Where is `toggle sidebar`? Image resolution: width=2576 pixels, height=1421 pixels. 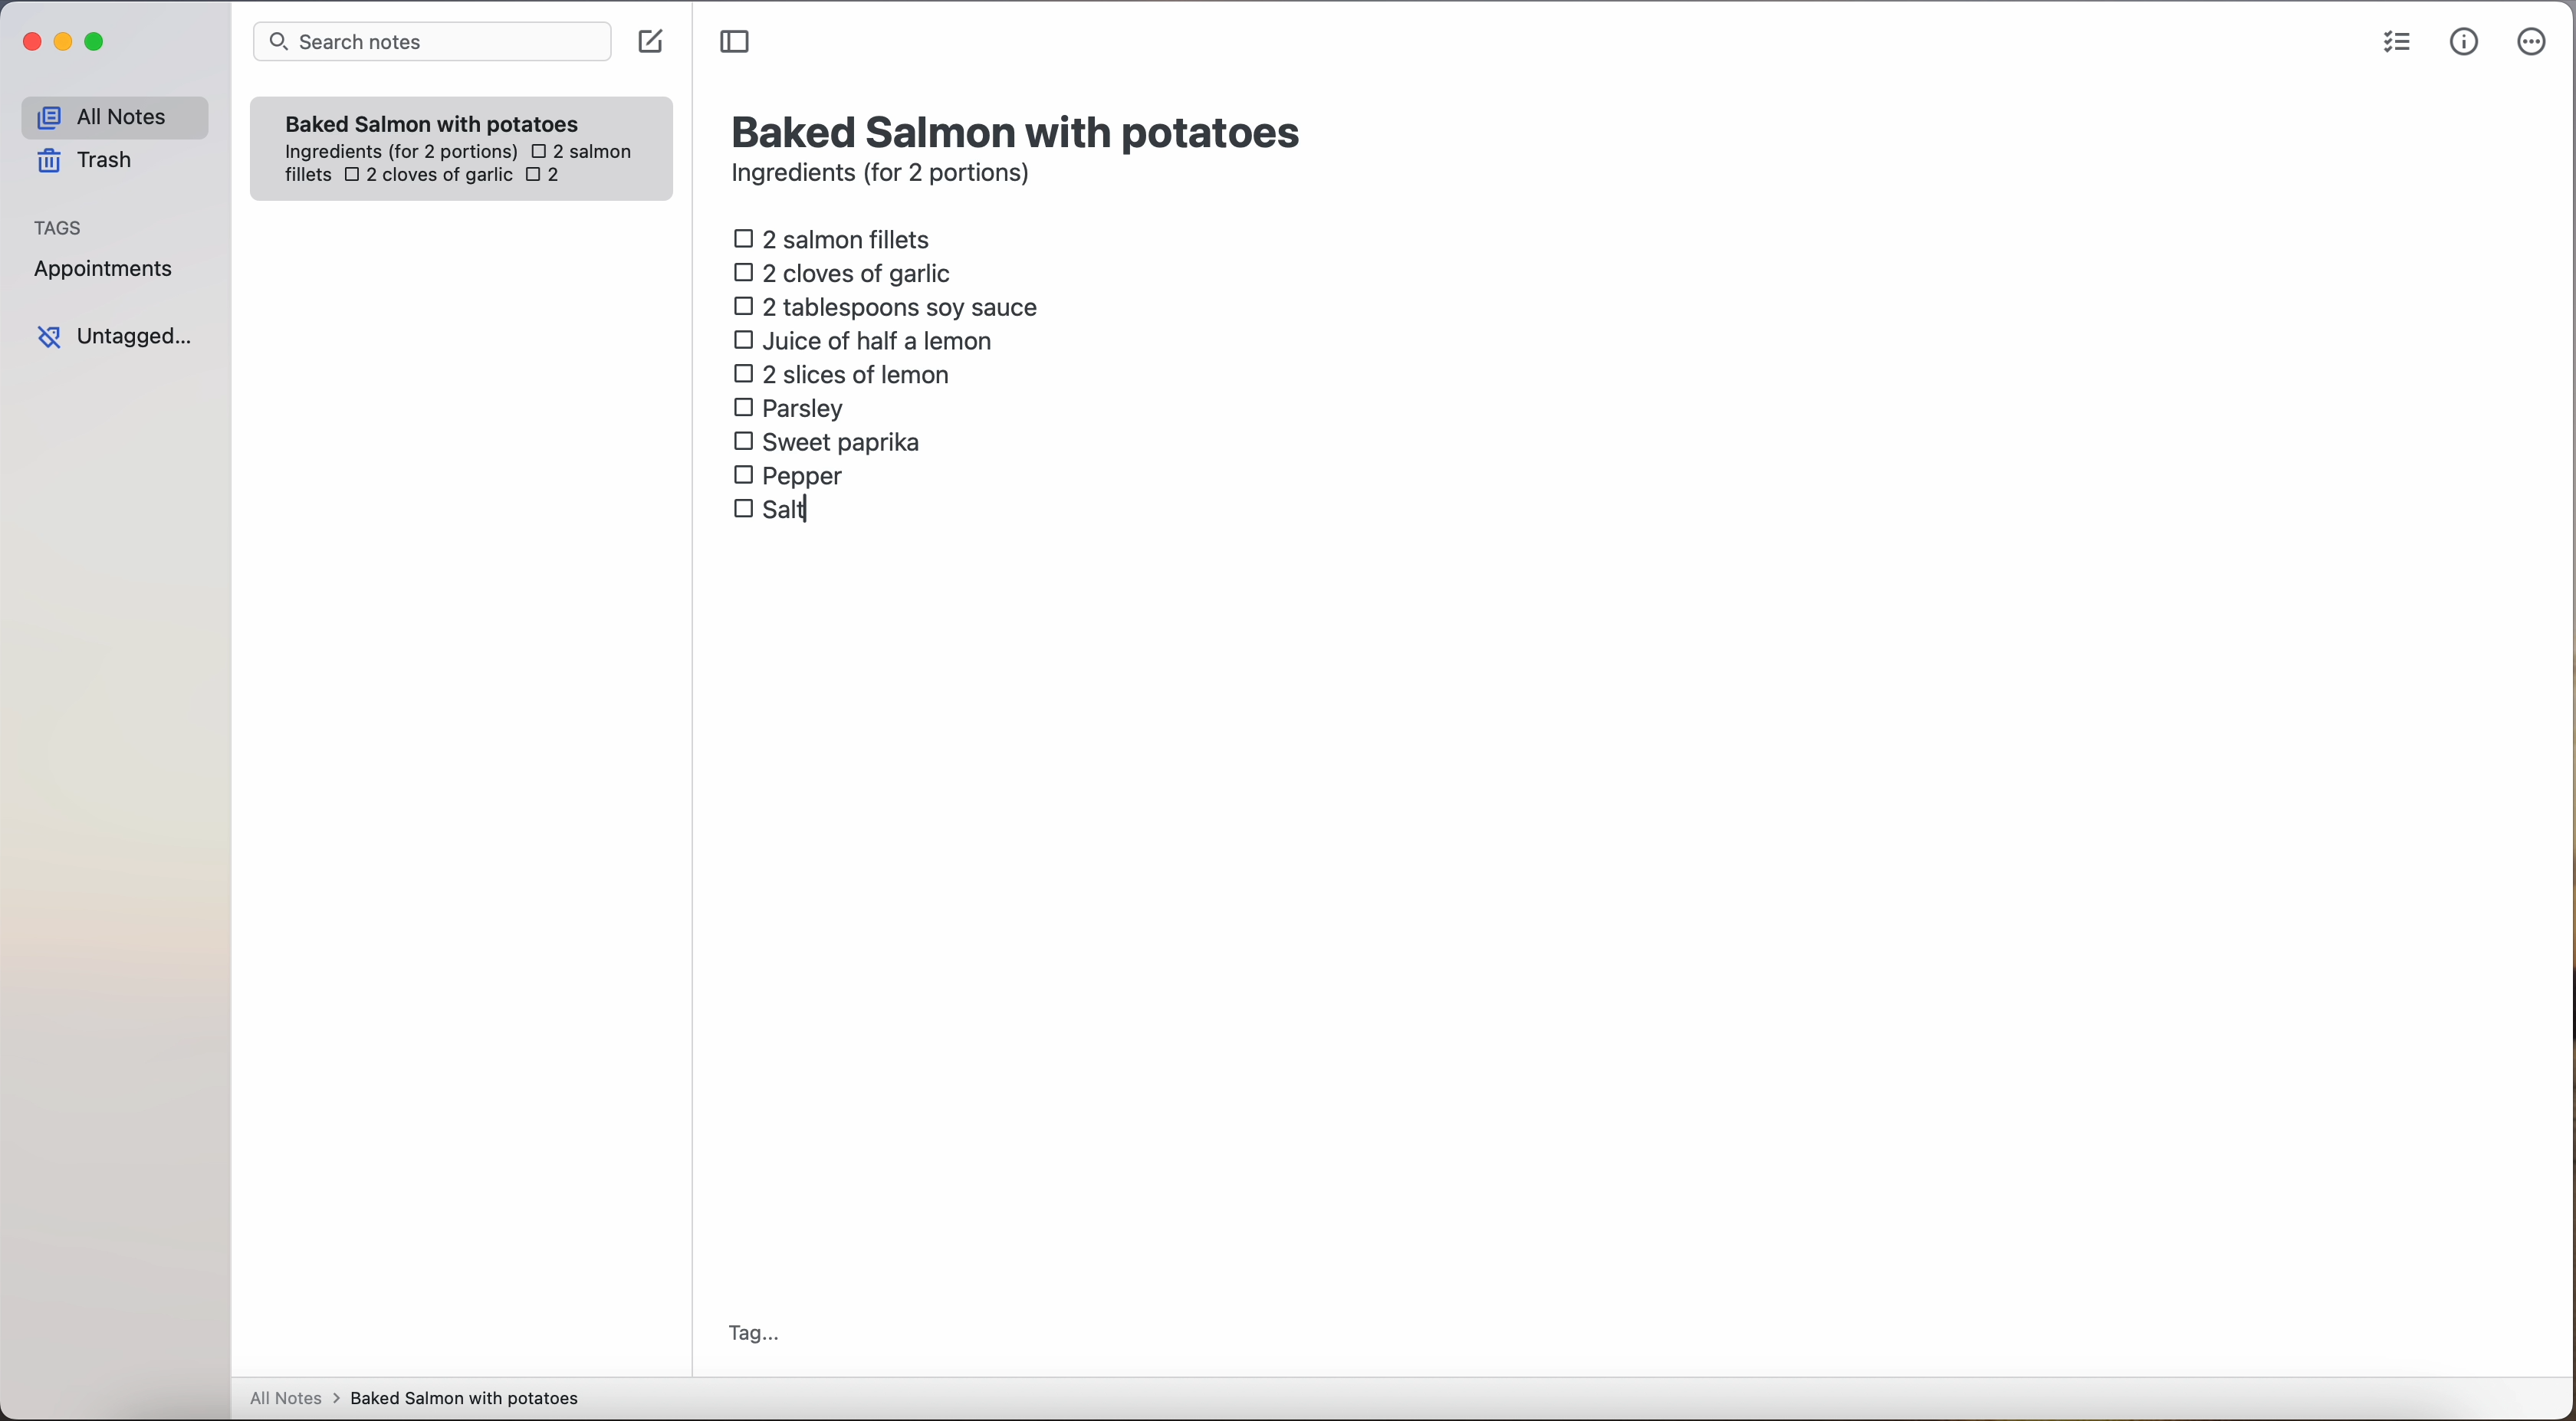
toggle sidebar is located at coordinates (737, 43).